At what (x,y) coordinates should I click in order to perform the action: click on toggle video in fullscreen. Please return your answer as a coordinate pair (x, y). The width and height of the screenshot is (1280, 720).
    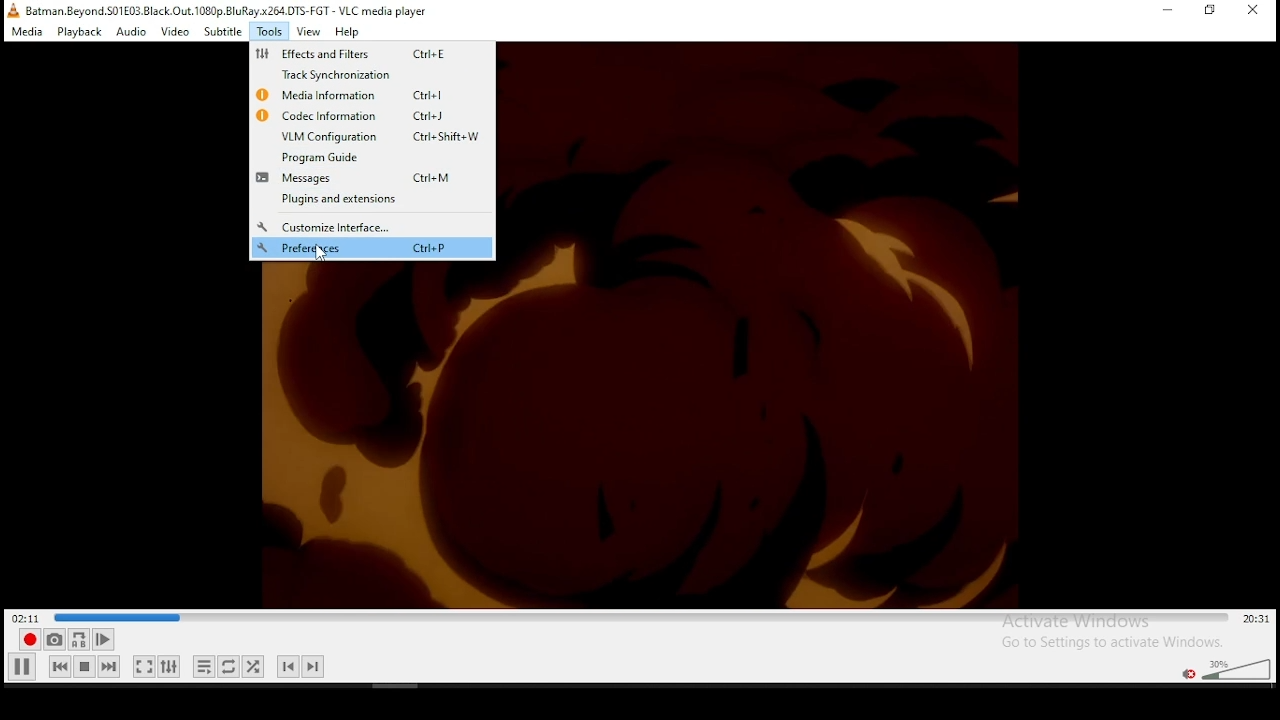
    Looking at the image, I should click on (143, 666).